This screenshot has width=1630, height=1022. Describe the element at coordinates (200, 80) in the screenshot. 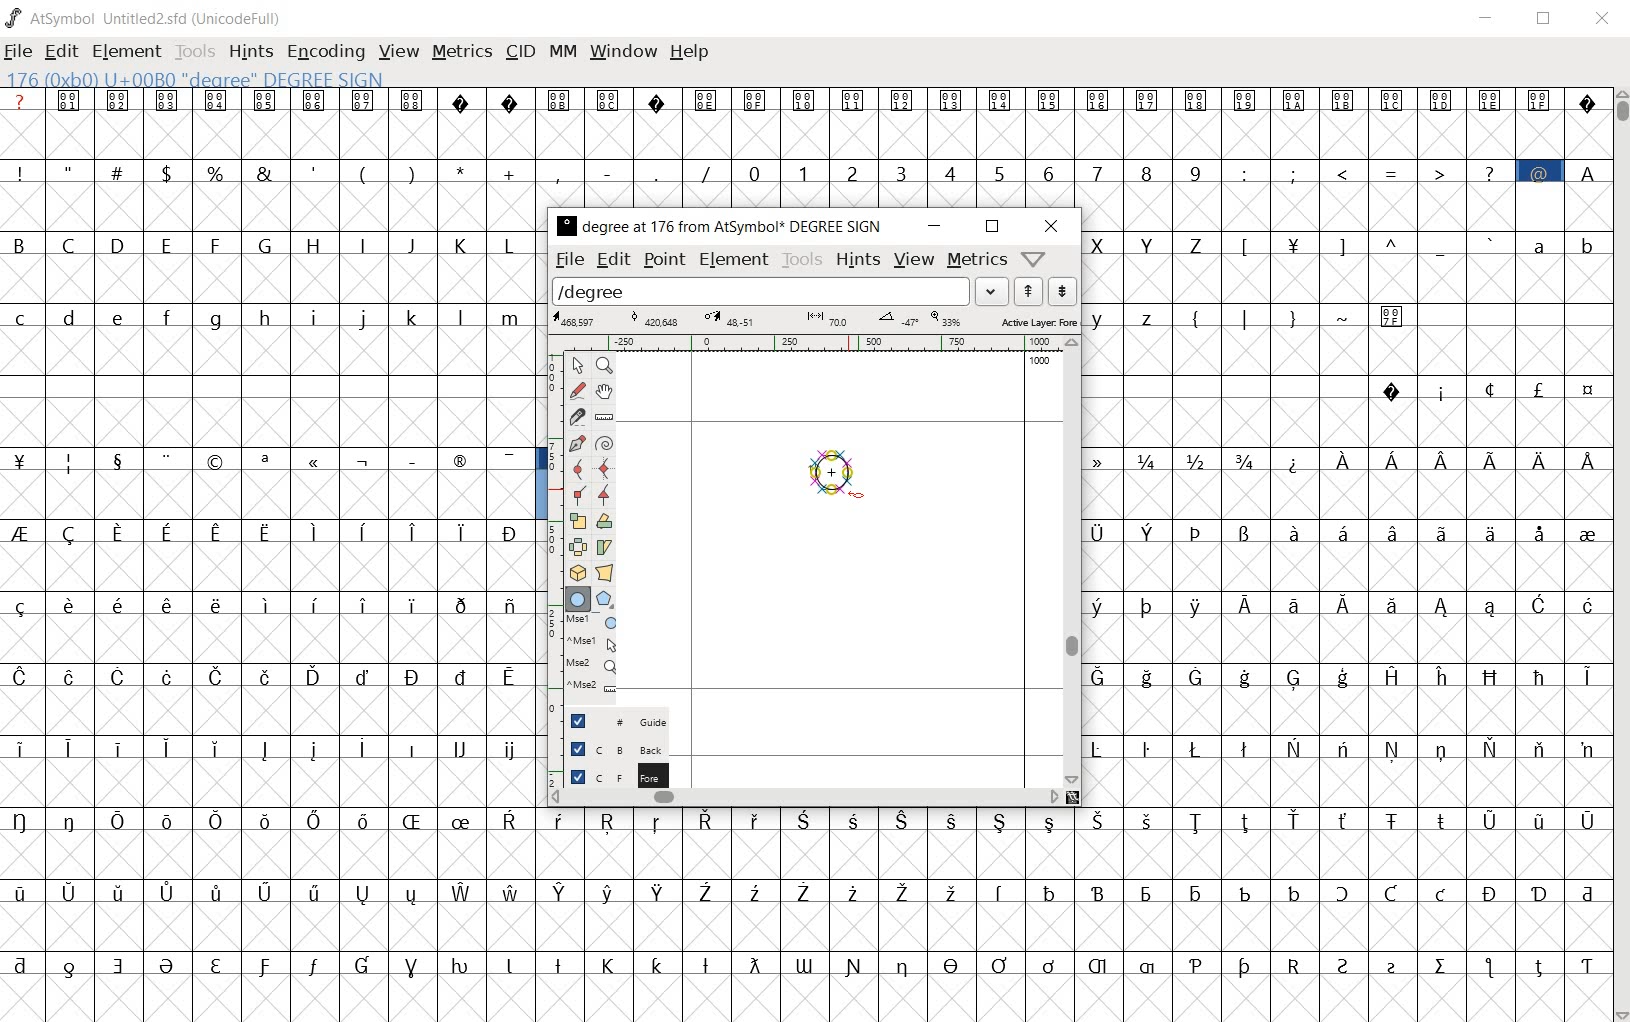

I see `176 (0xb0) U+00B00 "degree" Degree Sign` at that location.